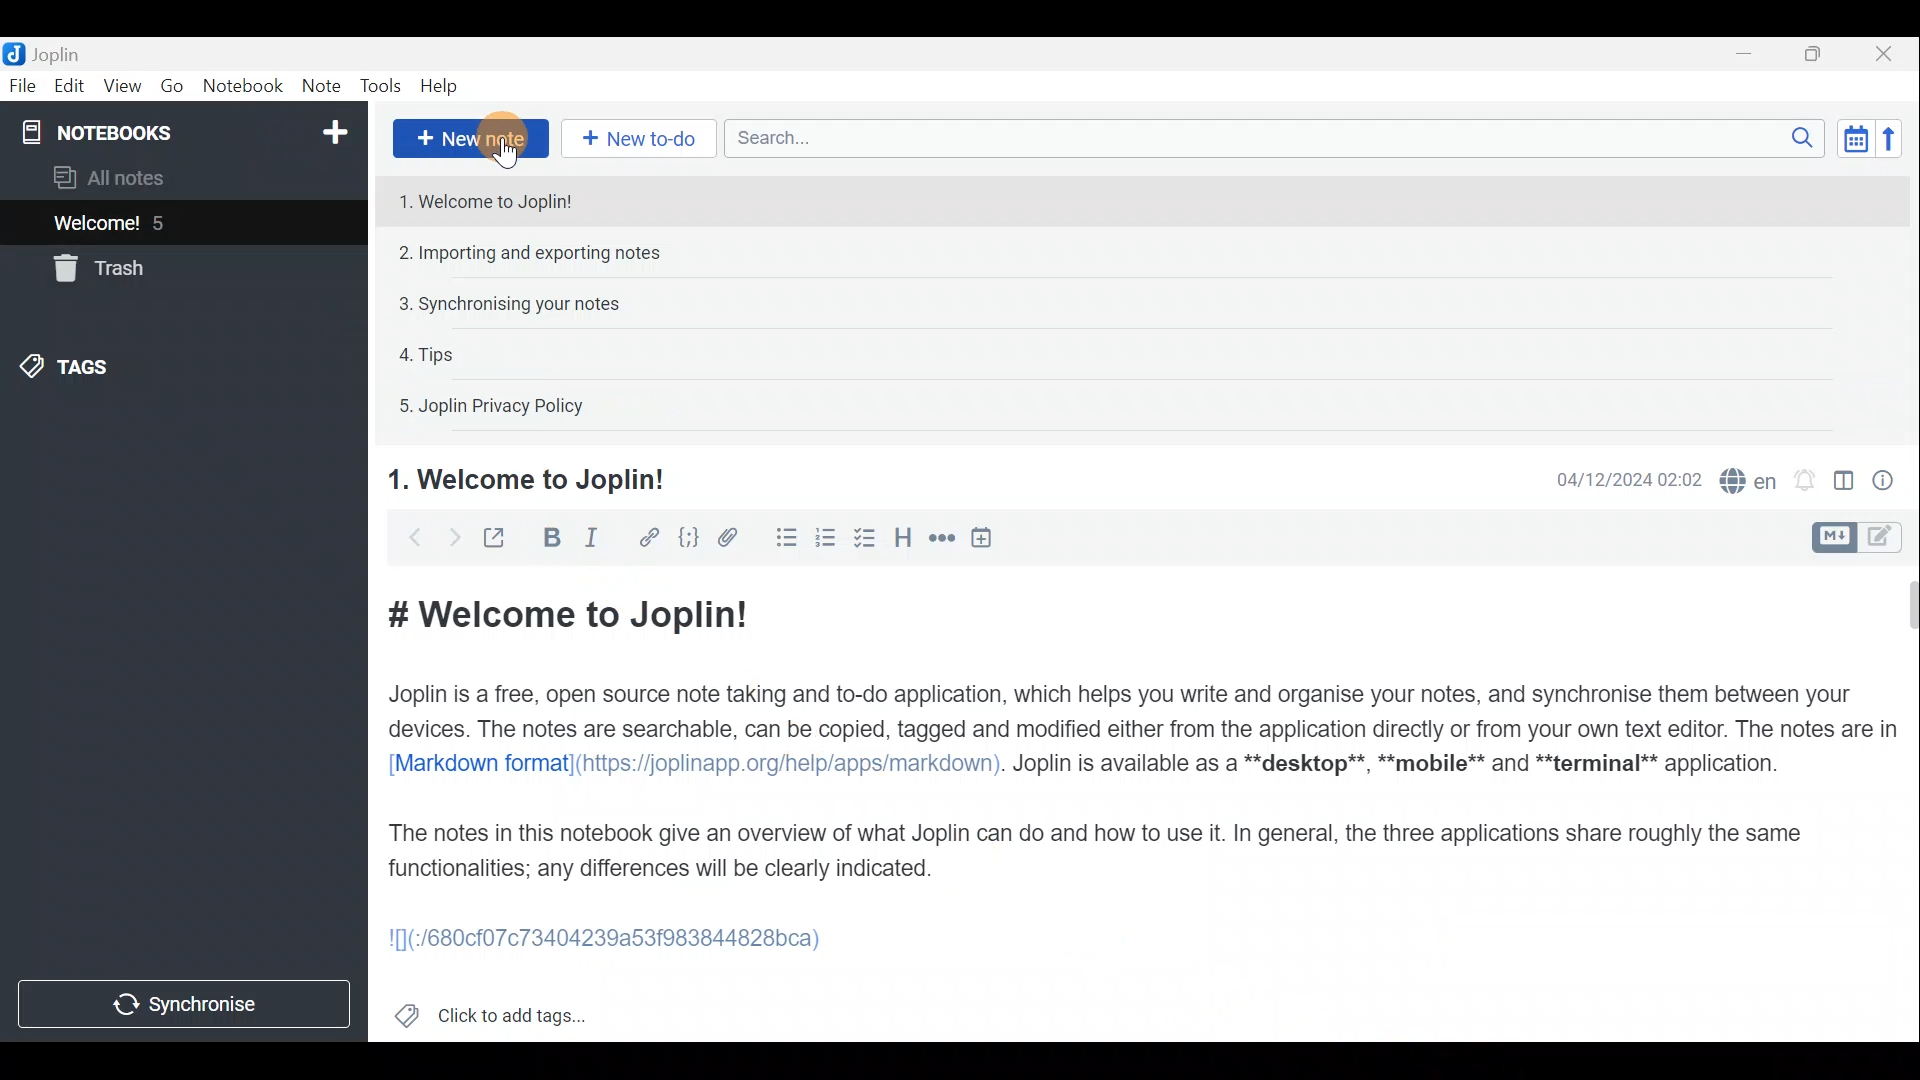 This screenshot has width=1920, height=1080. What do you see at coordinates (861, 539) in the screenshot?
I see `Checkbox` at bounding box center [861, 539].